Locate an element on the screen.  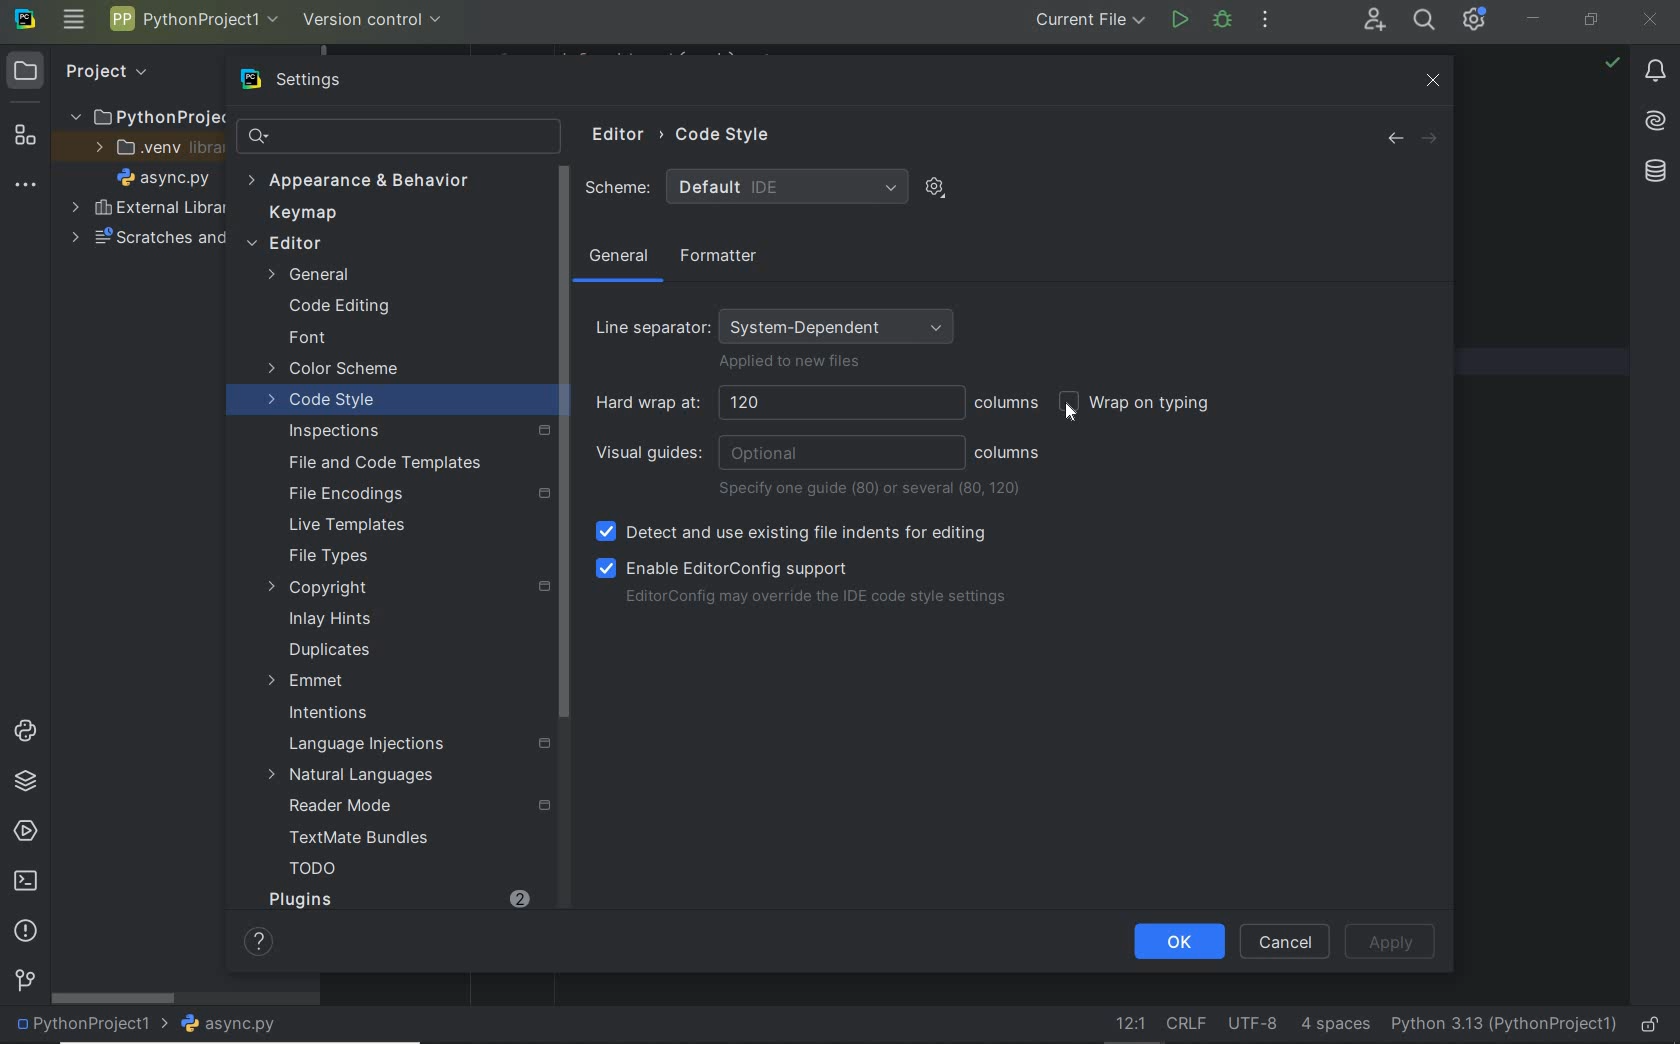
scrollbar is located at coordinates (115, 999).